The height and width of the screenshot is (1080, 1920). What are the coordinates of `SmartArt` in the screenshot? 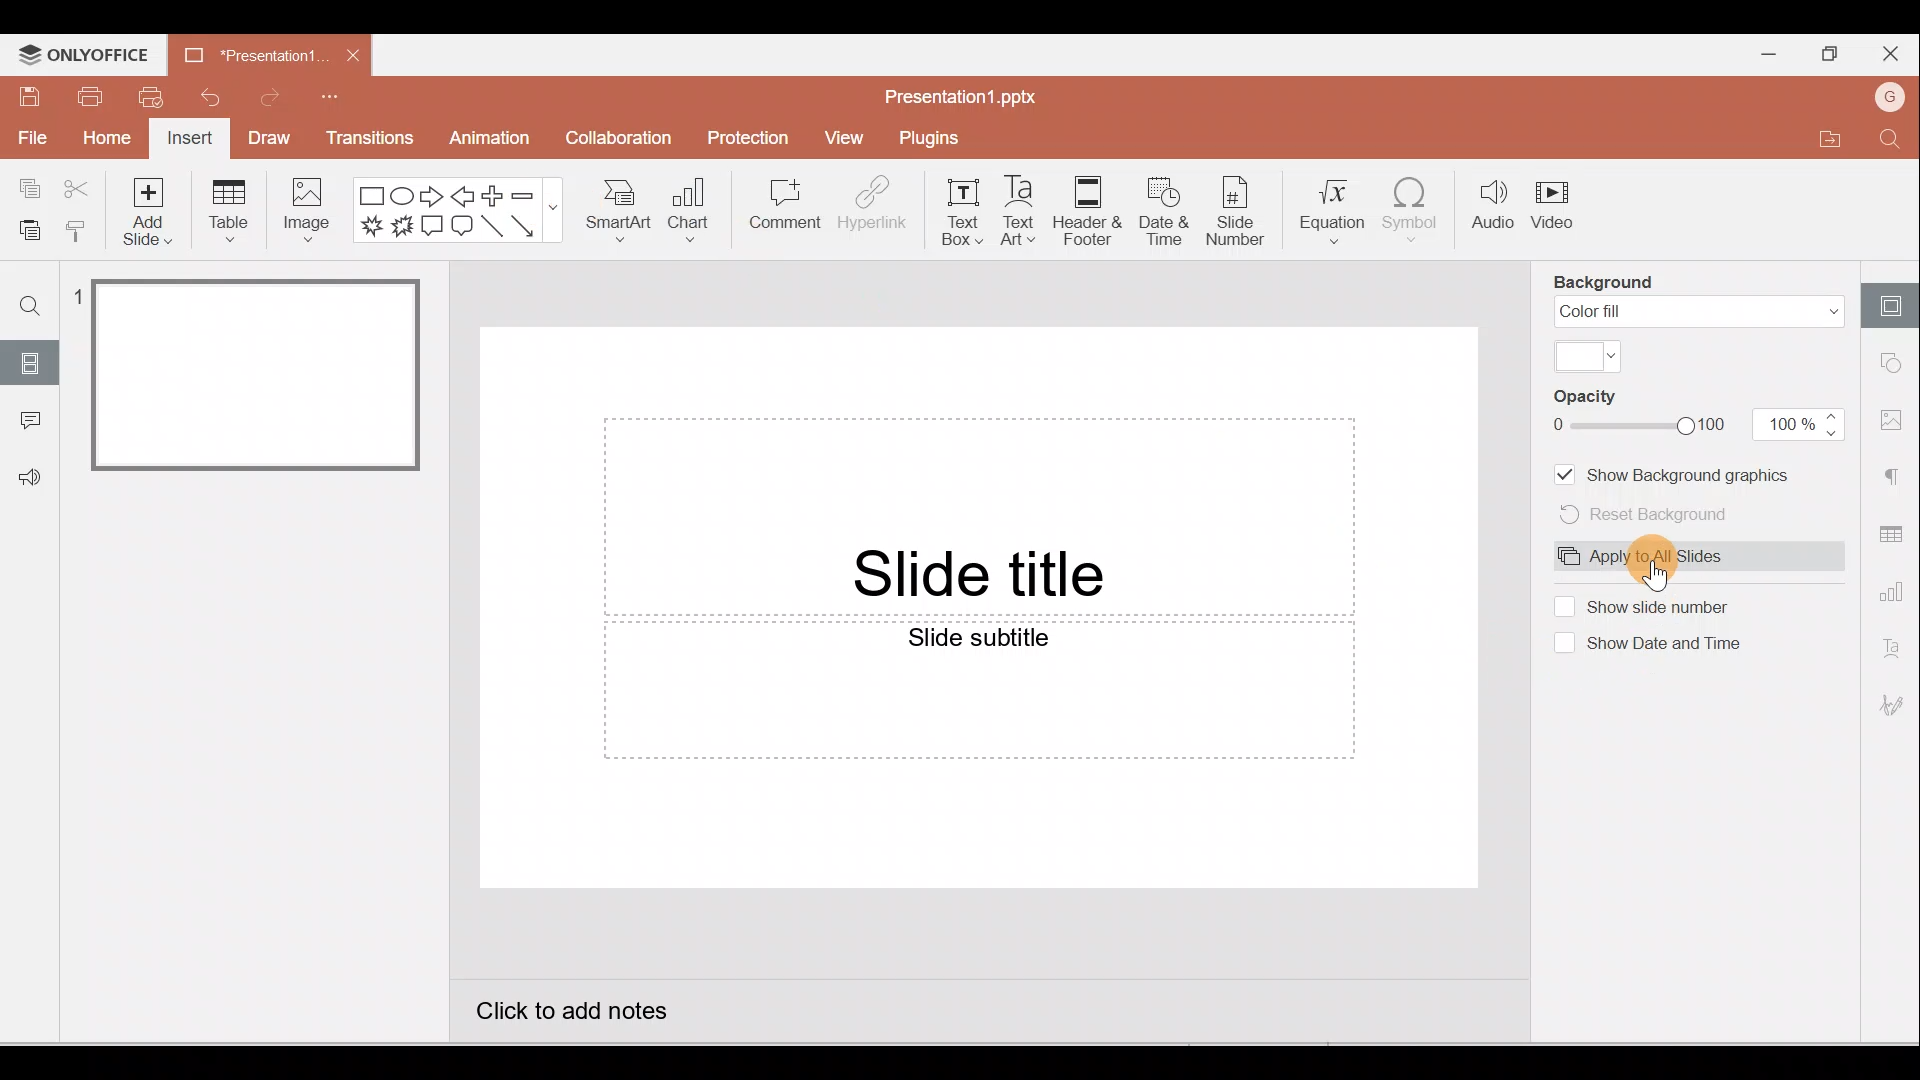 It's located at (618, 209).